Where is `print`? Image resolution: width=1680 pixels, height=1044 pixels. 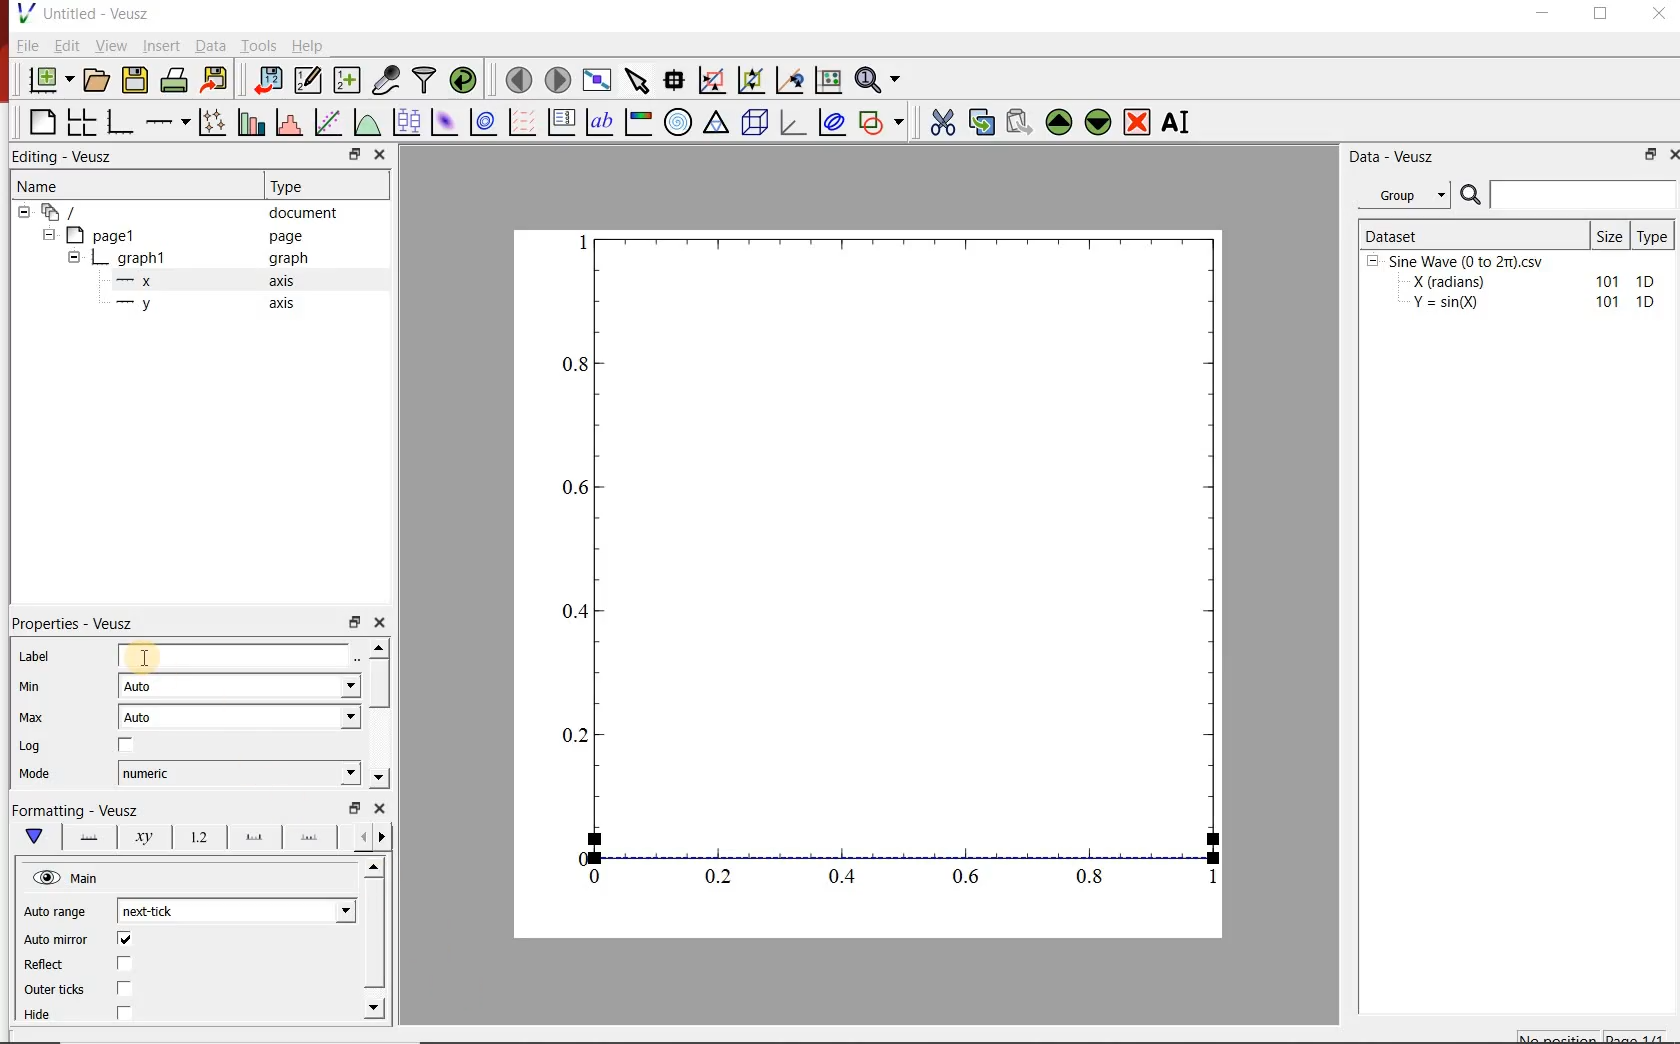
print is located at coordinates (176, 81).